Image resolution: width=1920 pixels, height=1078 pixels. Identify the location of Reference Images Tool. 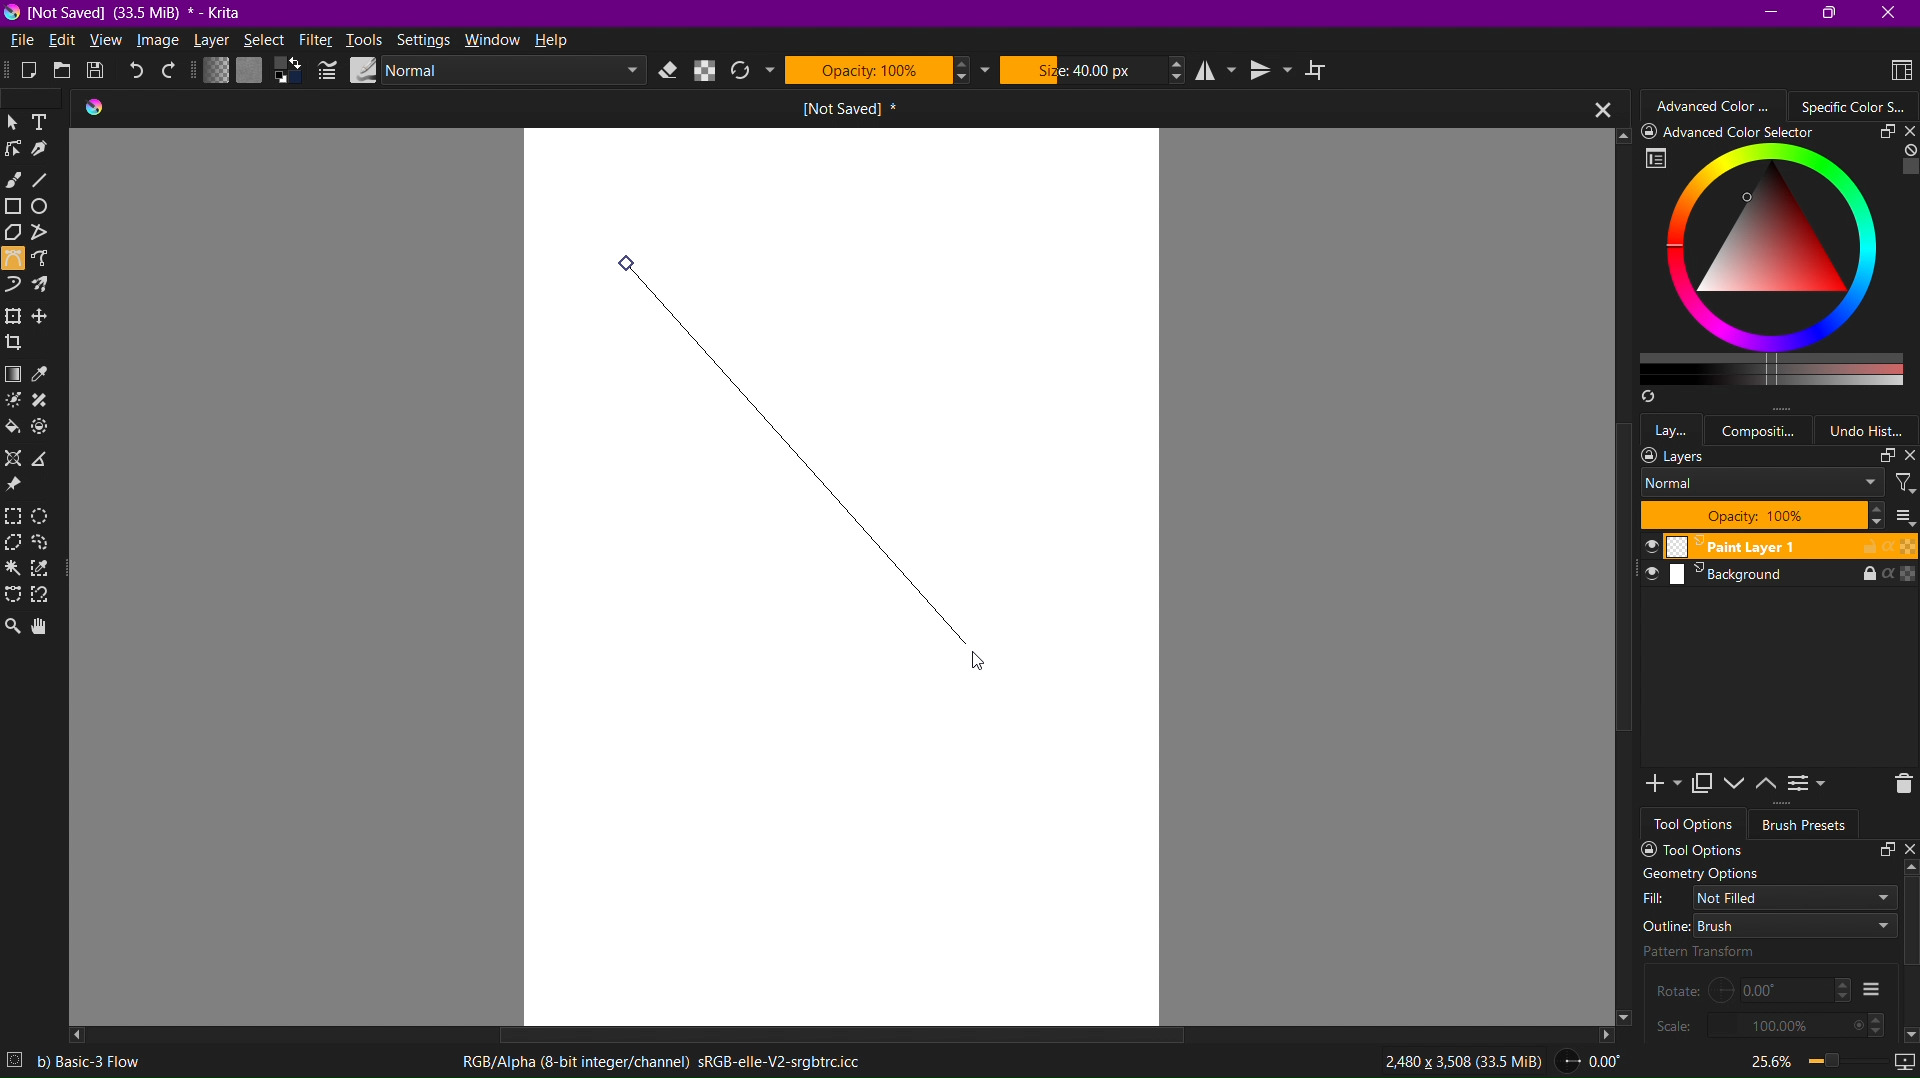
(17, 487).